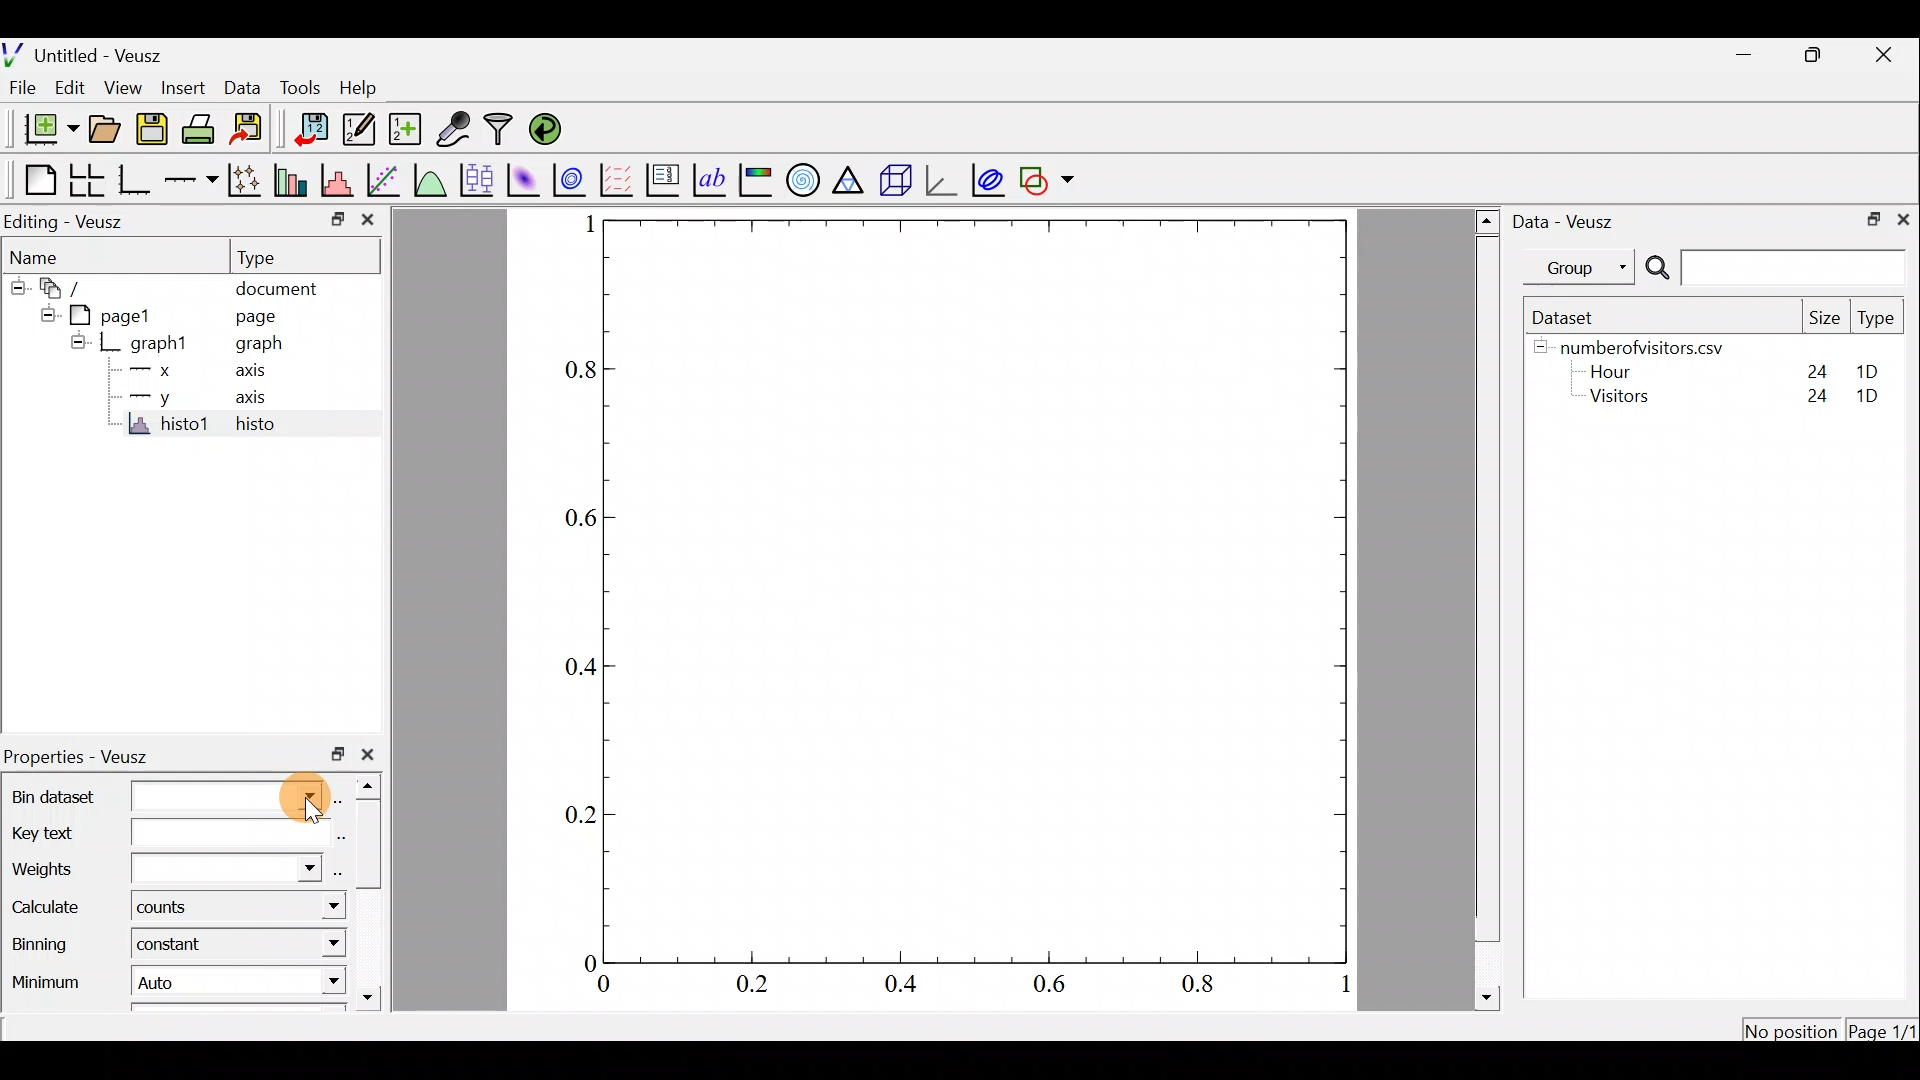 The width and height of the screenshot is (1920, 1080). What do you see at coordinates (1860, 367) in the screenshot?
I see `1D` at bounding box center [1860, 367].